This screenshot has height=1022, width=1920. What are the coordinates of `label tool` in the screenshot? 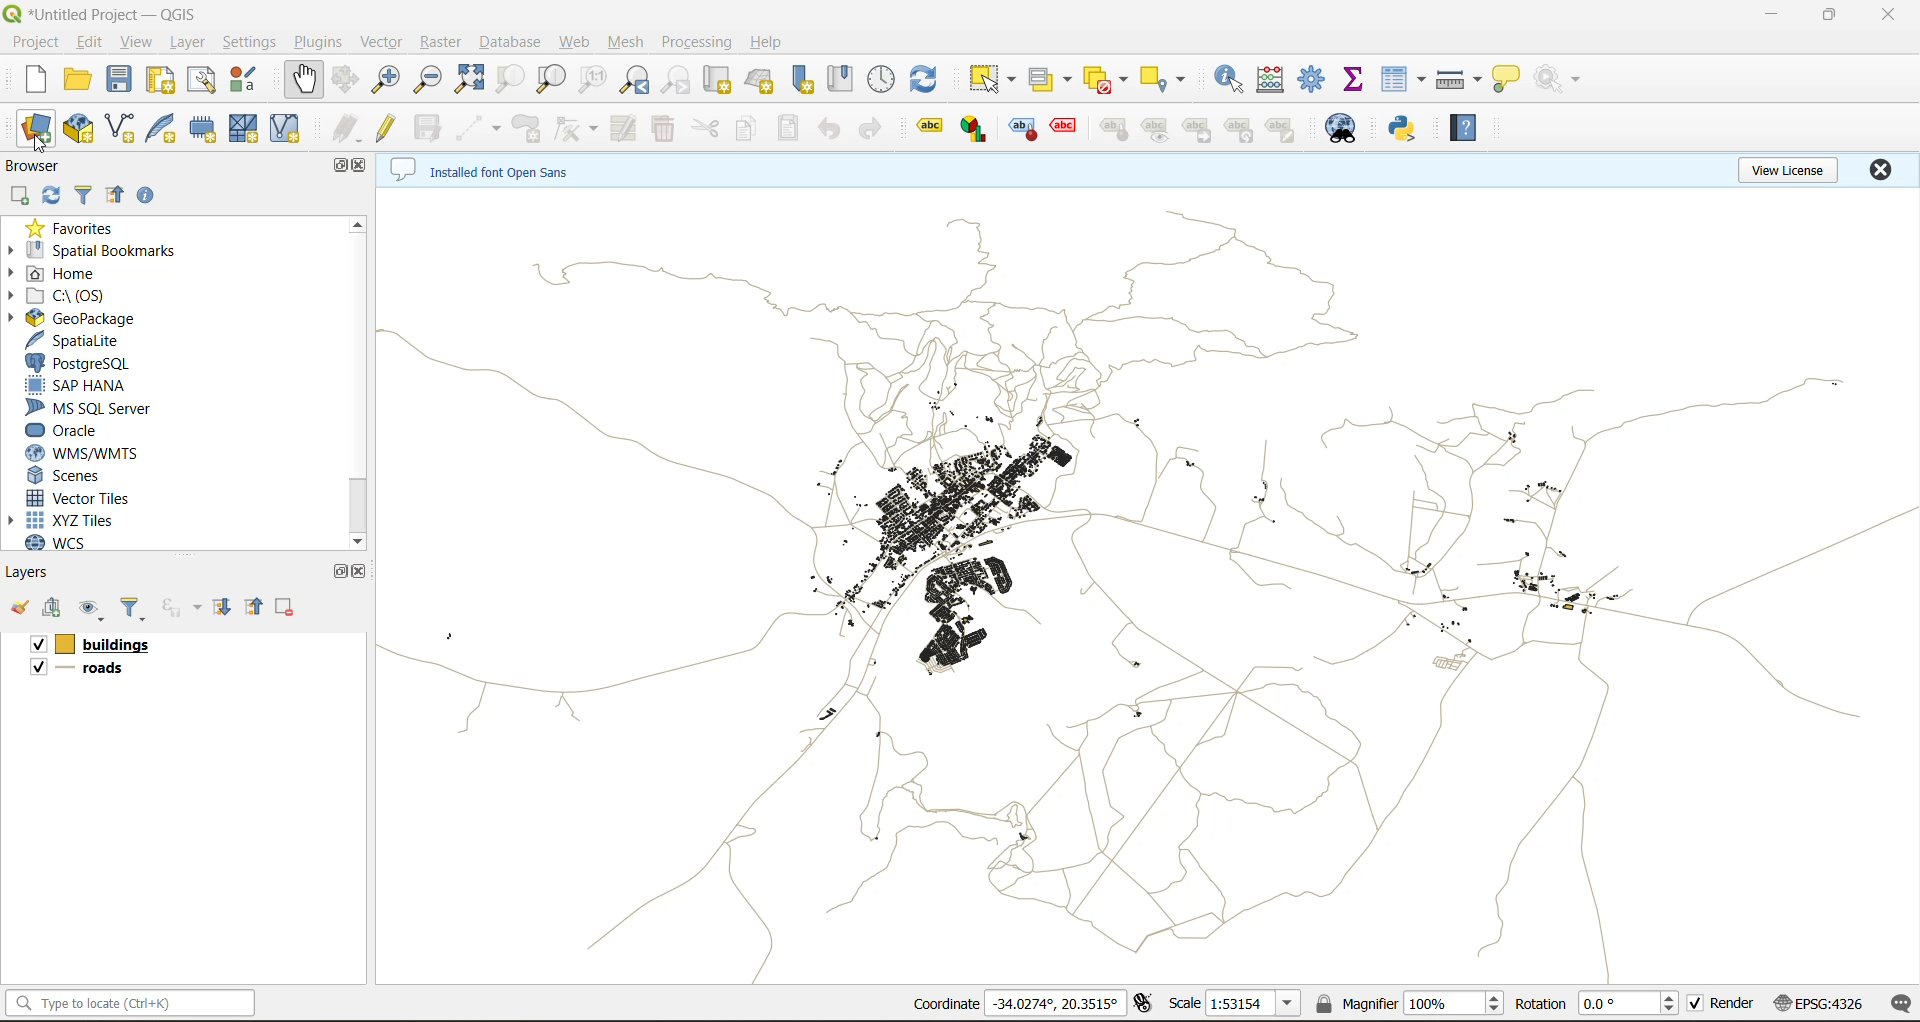 It's located at (933, 124).